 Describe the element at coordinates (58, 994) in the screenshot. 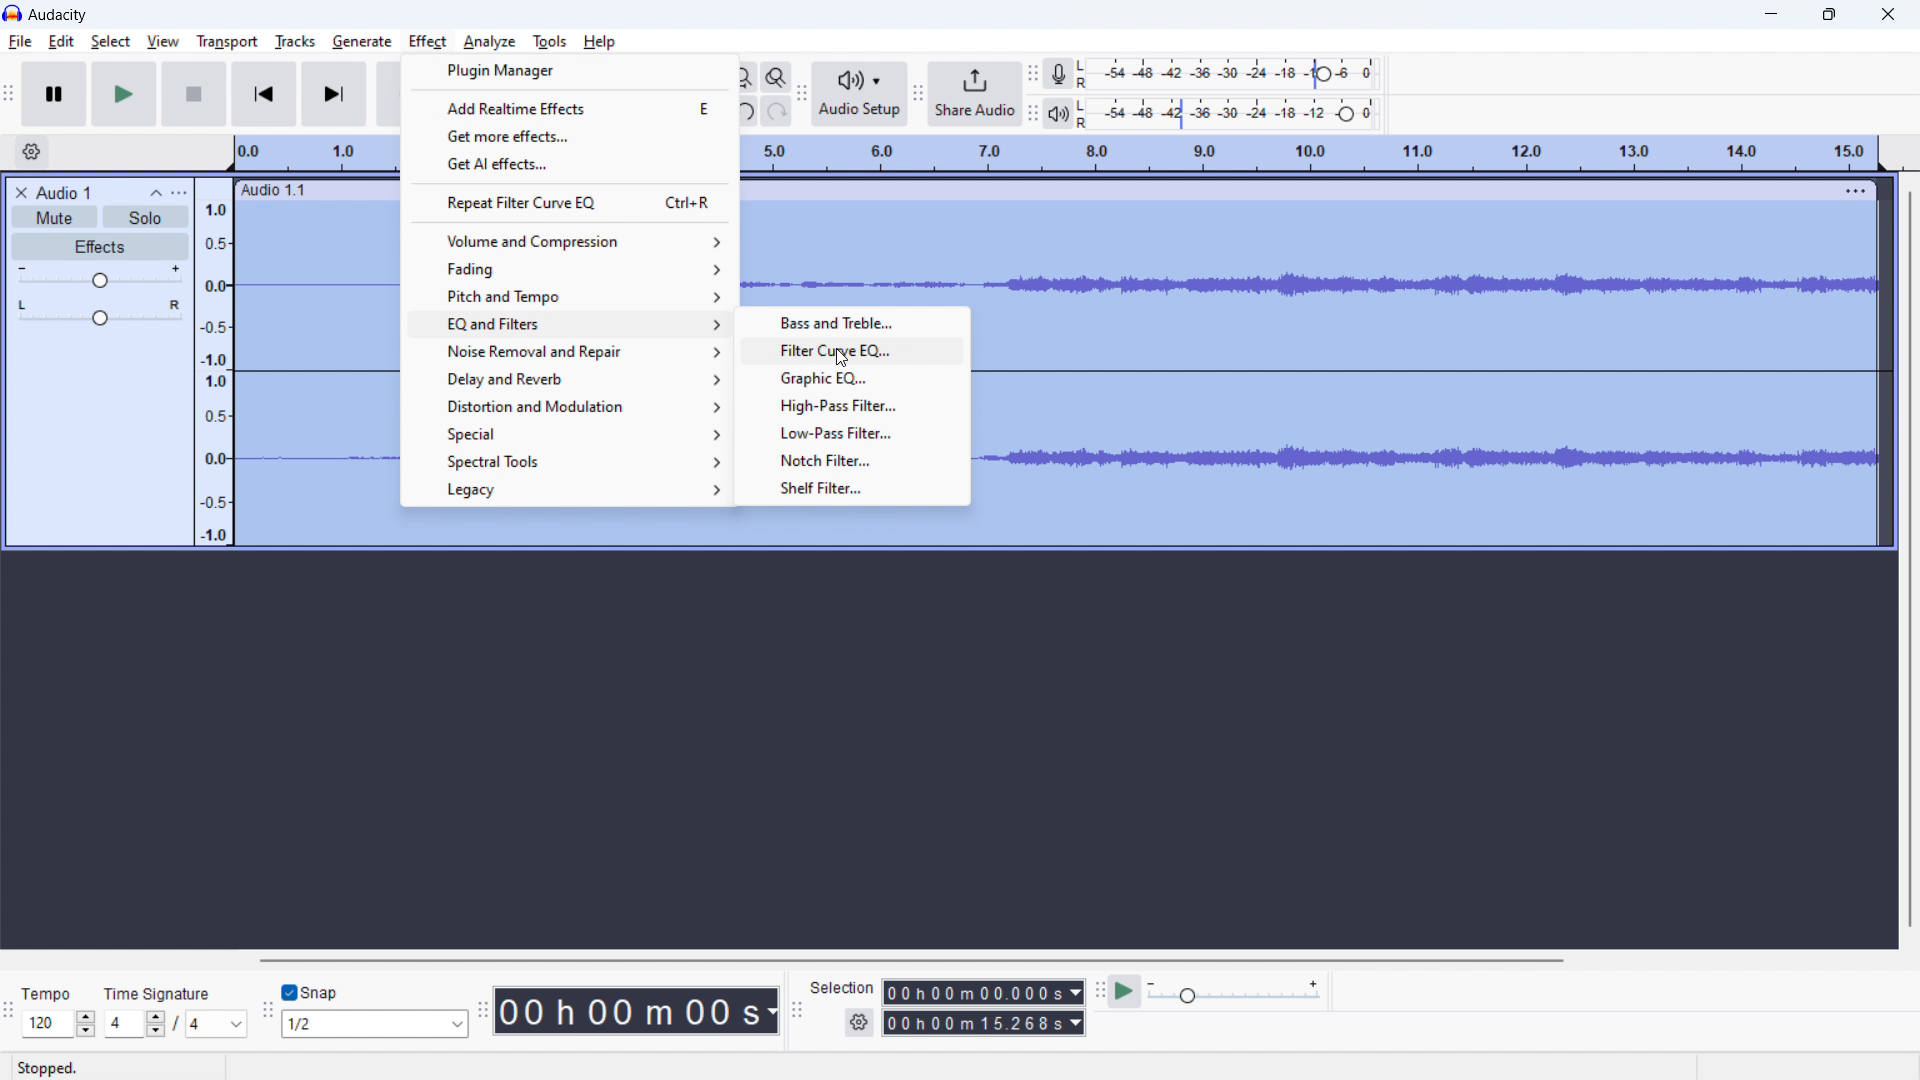

I see `Tempo` at that location.